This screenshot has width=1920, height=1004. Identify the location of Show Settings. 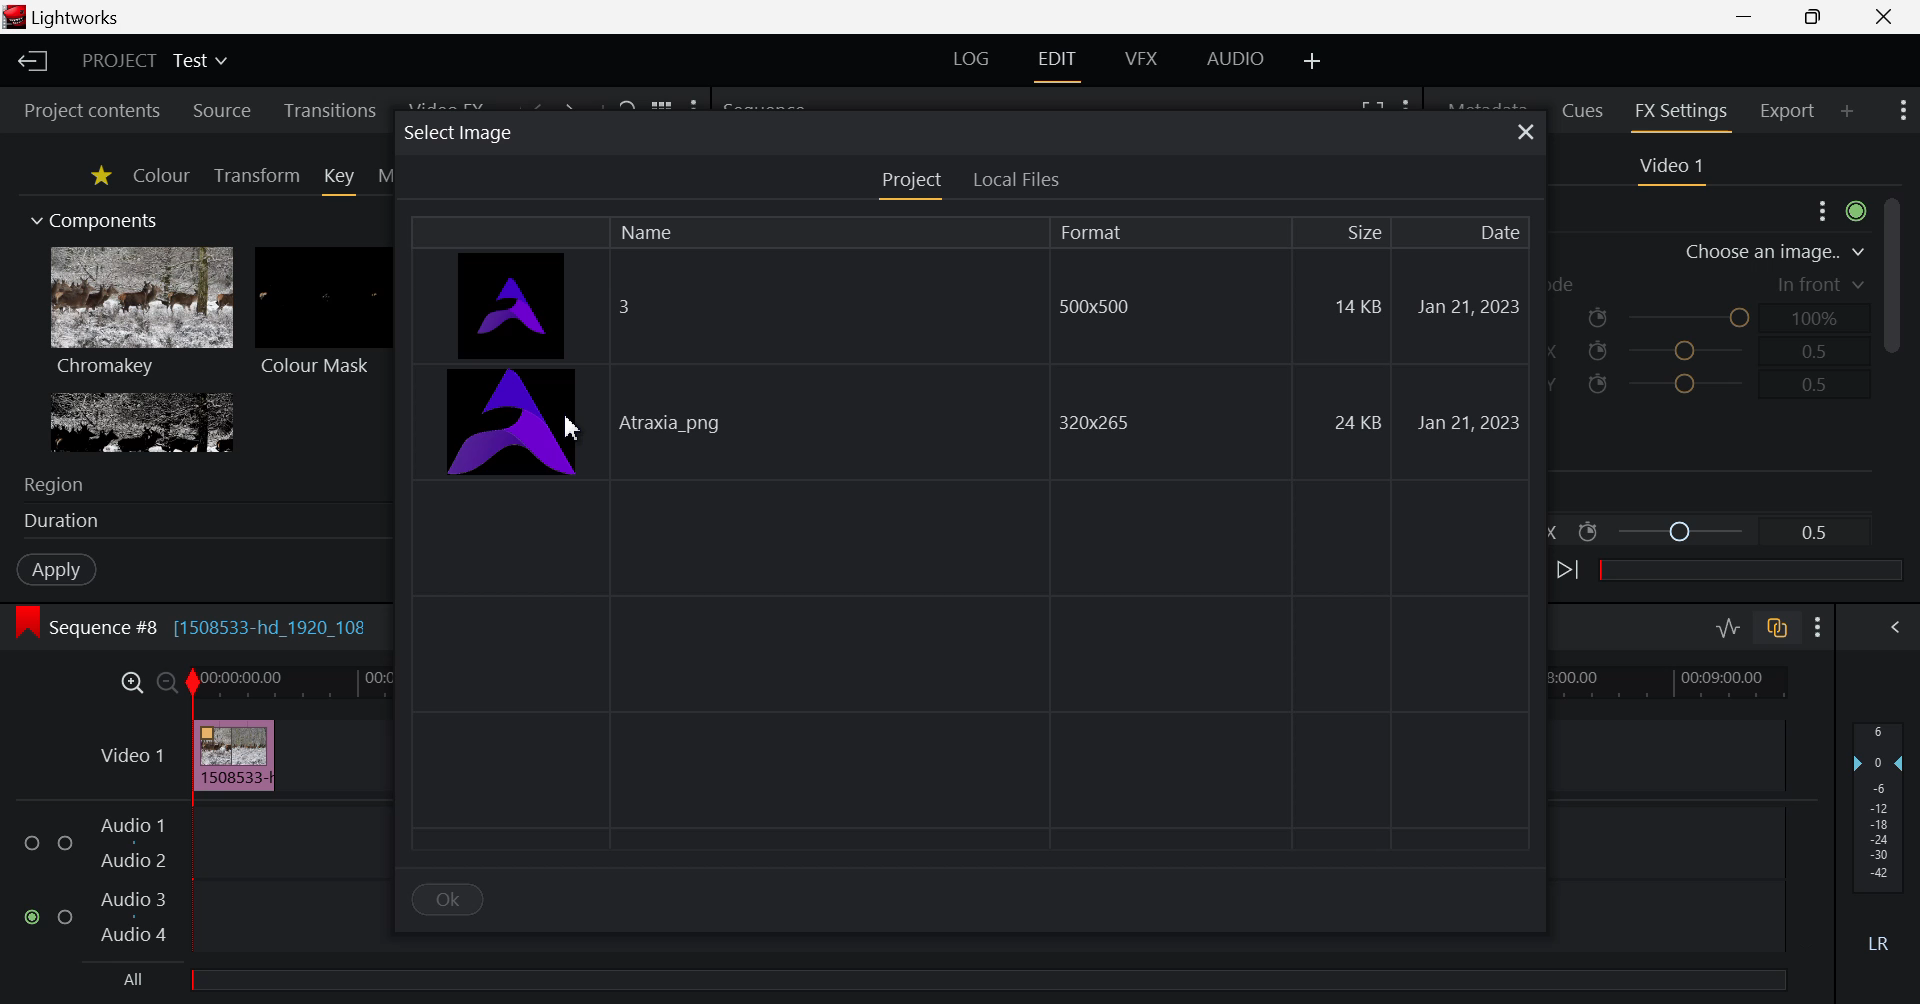
(1841, 210).